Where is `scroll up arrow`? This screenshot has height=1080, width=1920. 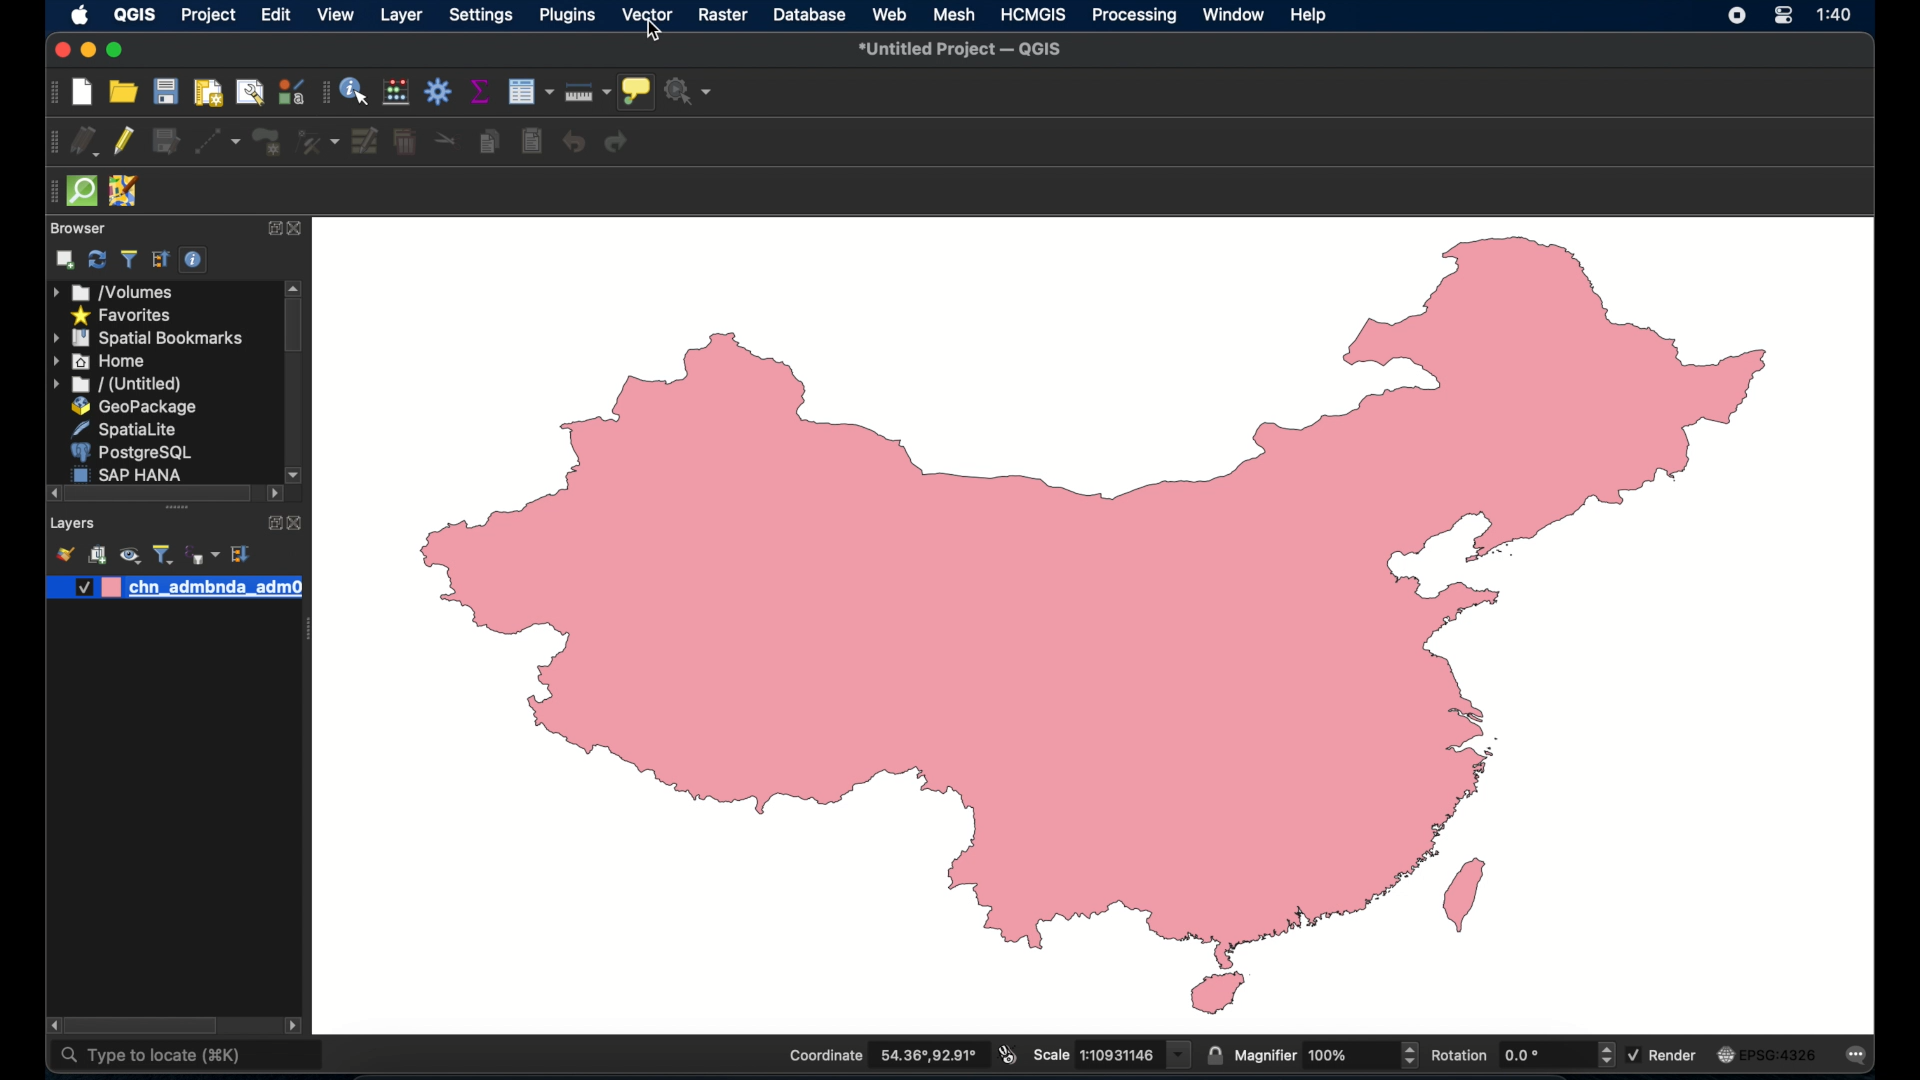 scroll up arrow is located at coordinates (294, 287).